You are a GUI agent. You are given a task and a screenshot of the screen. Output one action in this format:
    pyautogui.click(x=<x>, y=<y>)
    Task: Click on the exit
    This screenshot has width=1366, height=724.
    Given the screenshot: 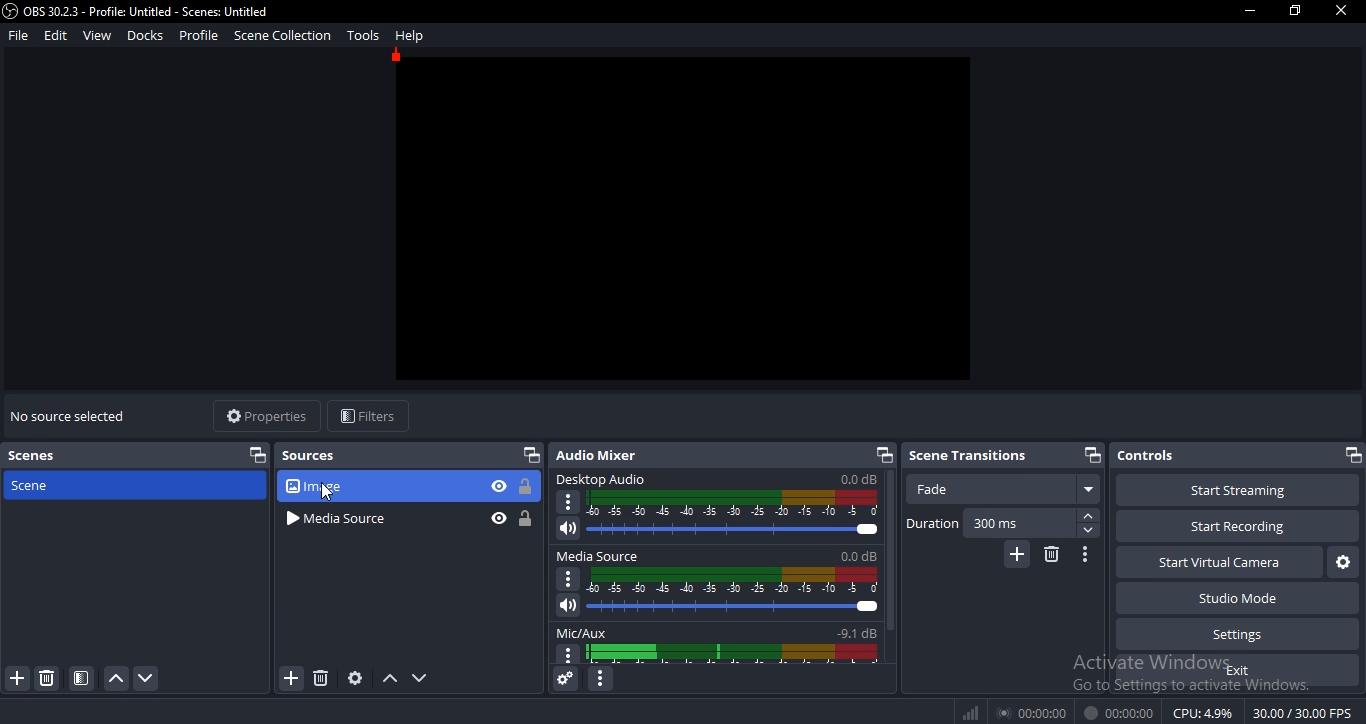 What is the action you would take?
    pyautogui.click(x=1240, y=672)
    